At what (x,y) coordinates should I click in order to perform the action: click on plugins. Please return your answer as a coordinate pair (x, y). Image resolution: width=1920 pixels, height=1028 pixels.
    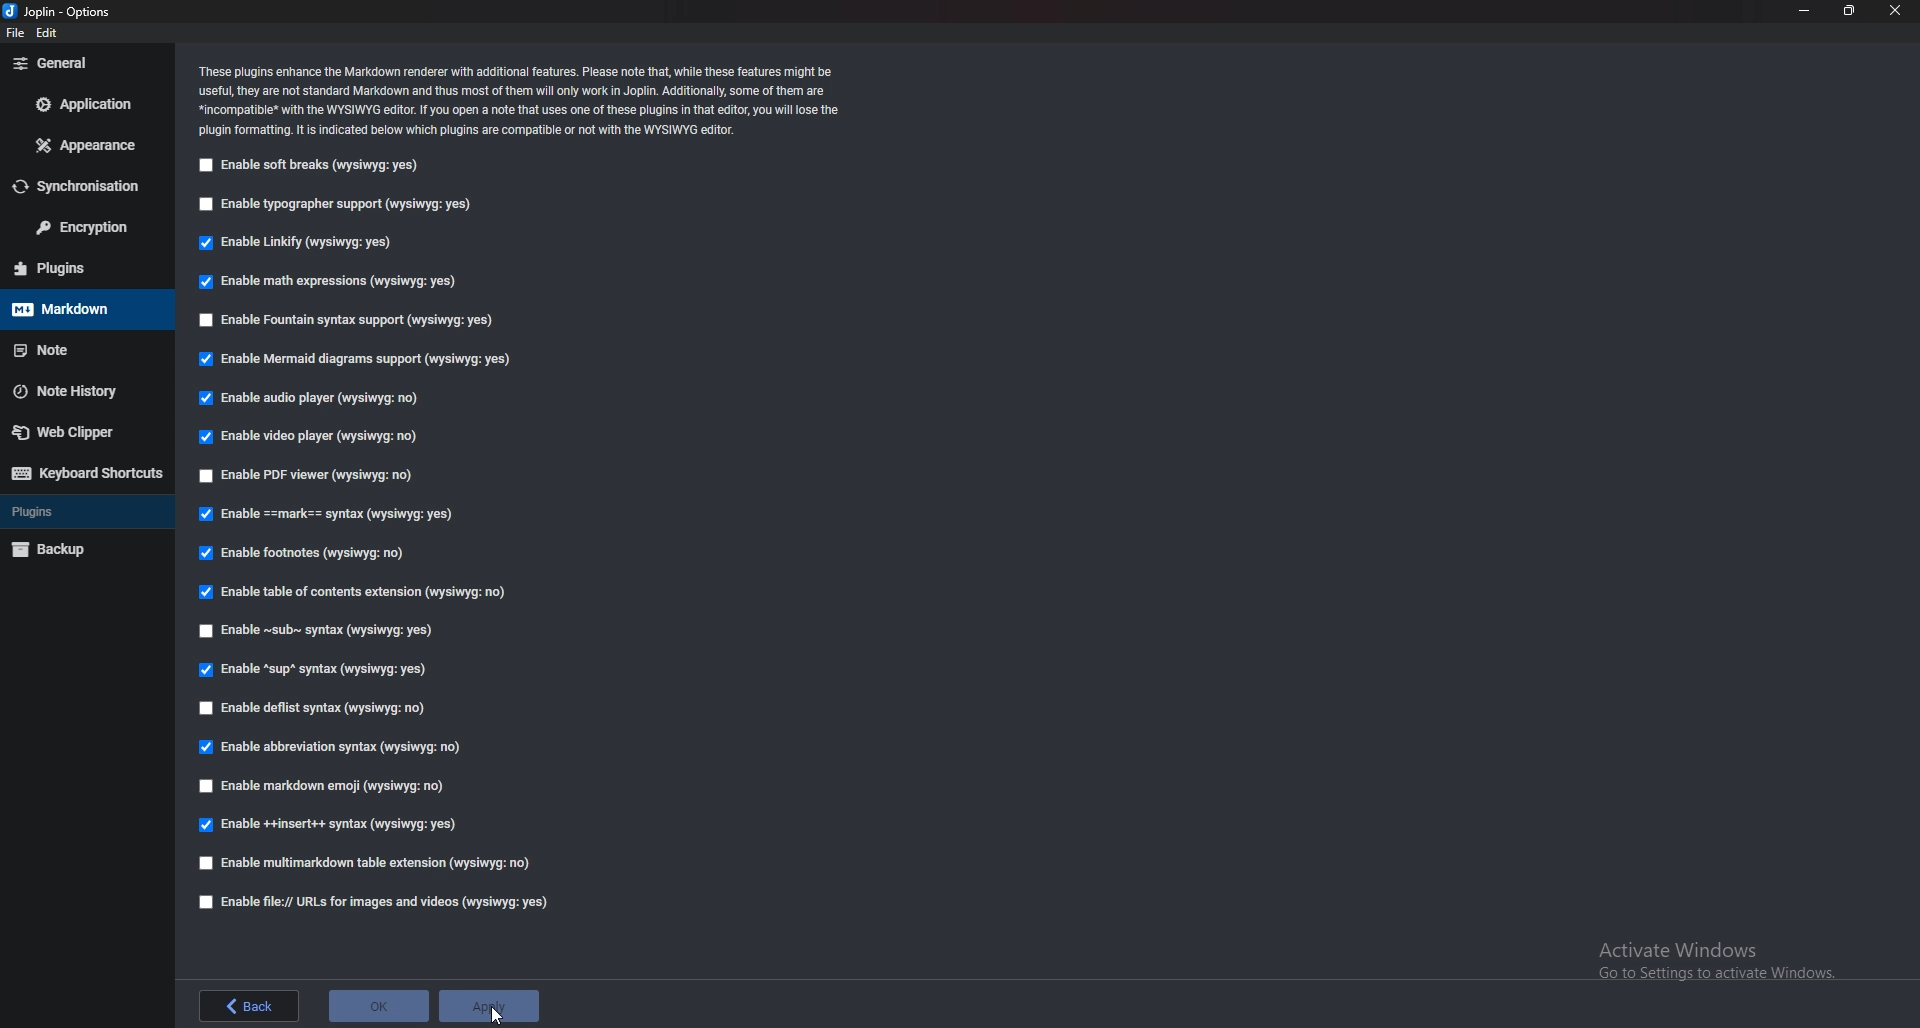
    Looking at the image, I should click on (78, 267).